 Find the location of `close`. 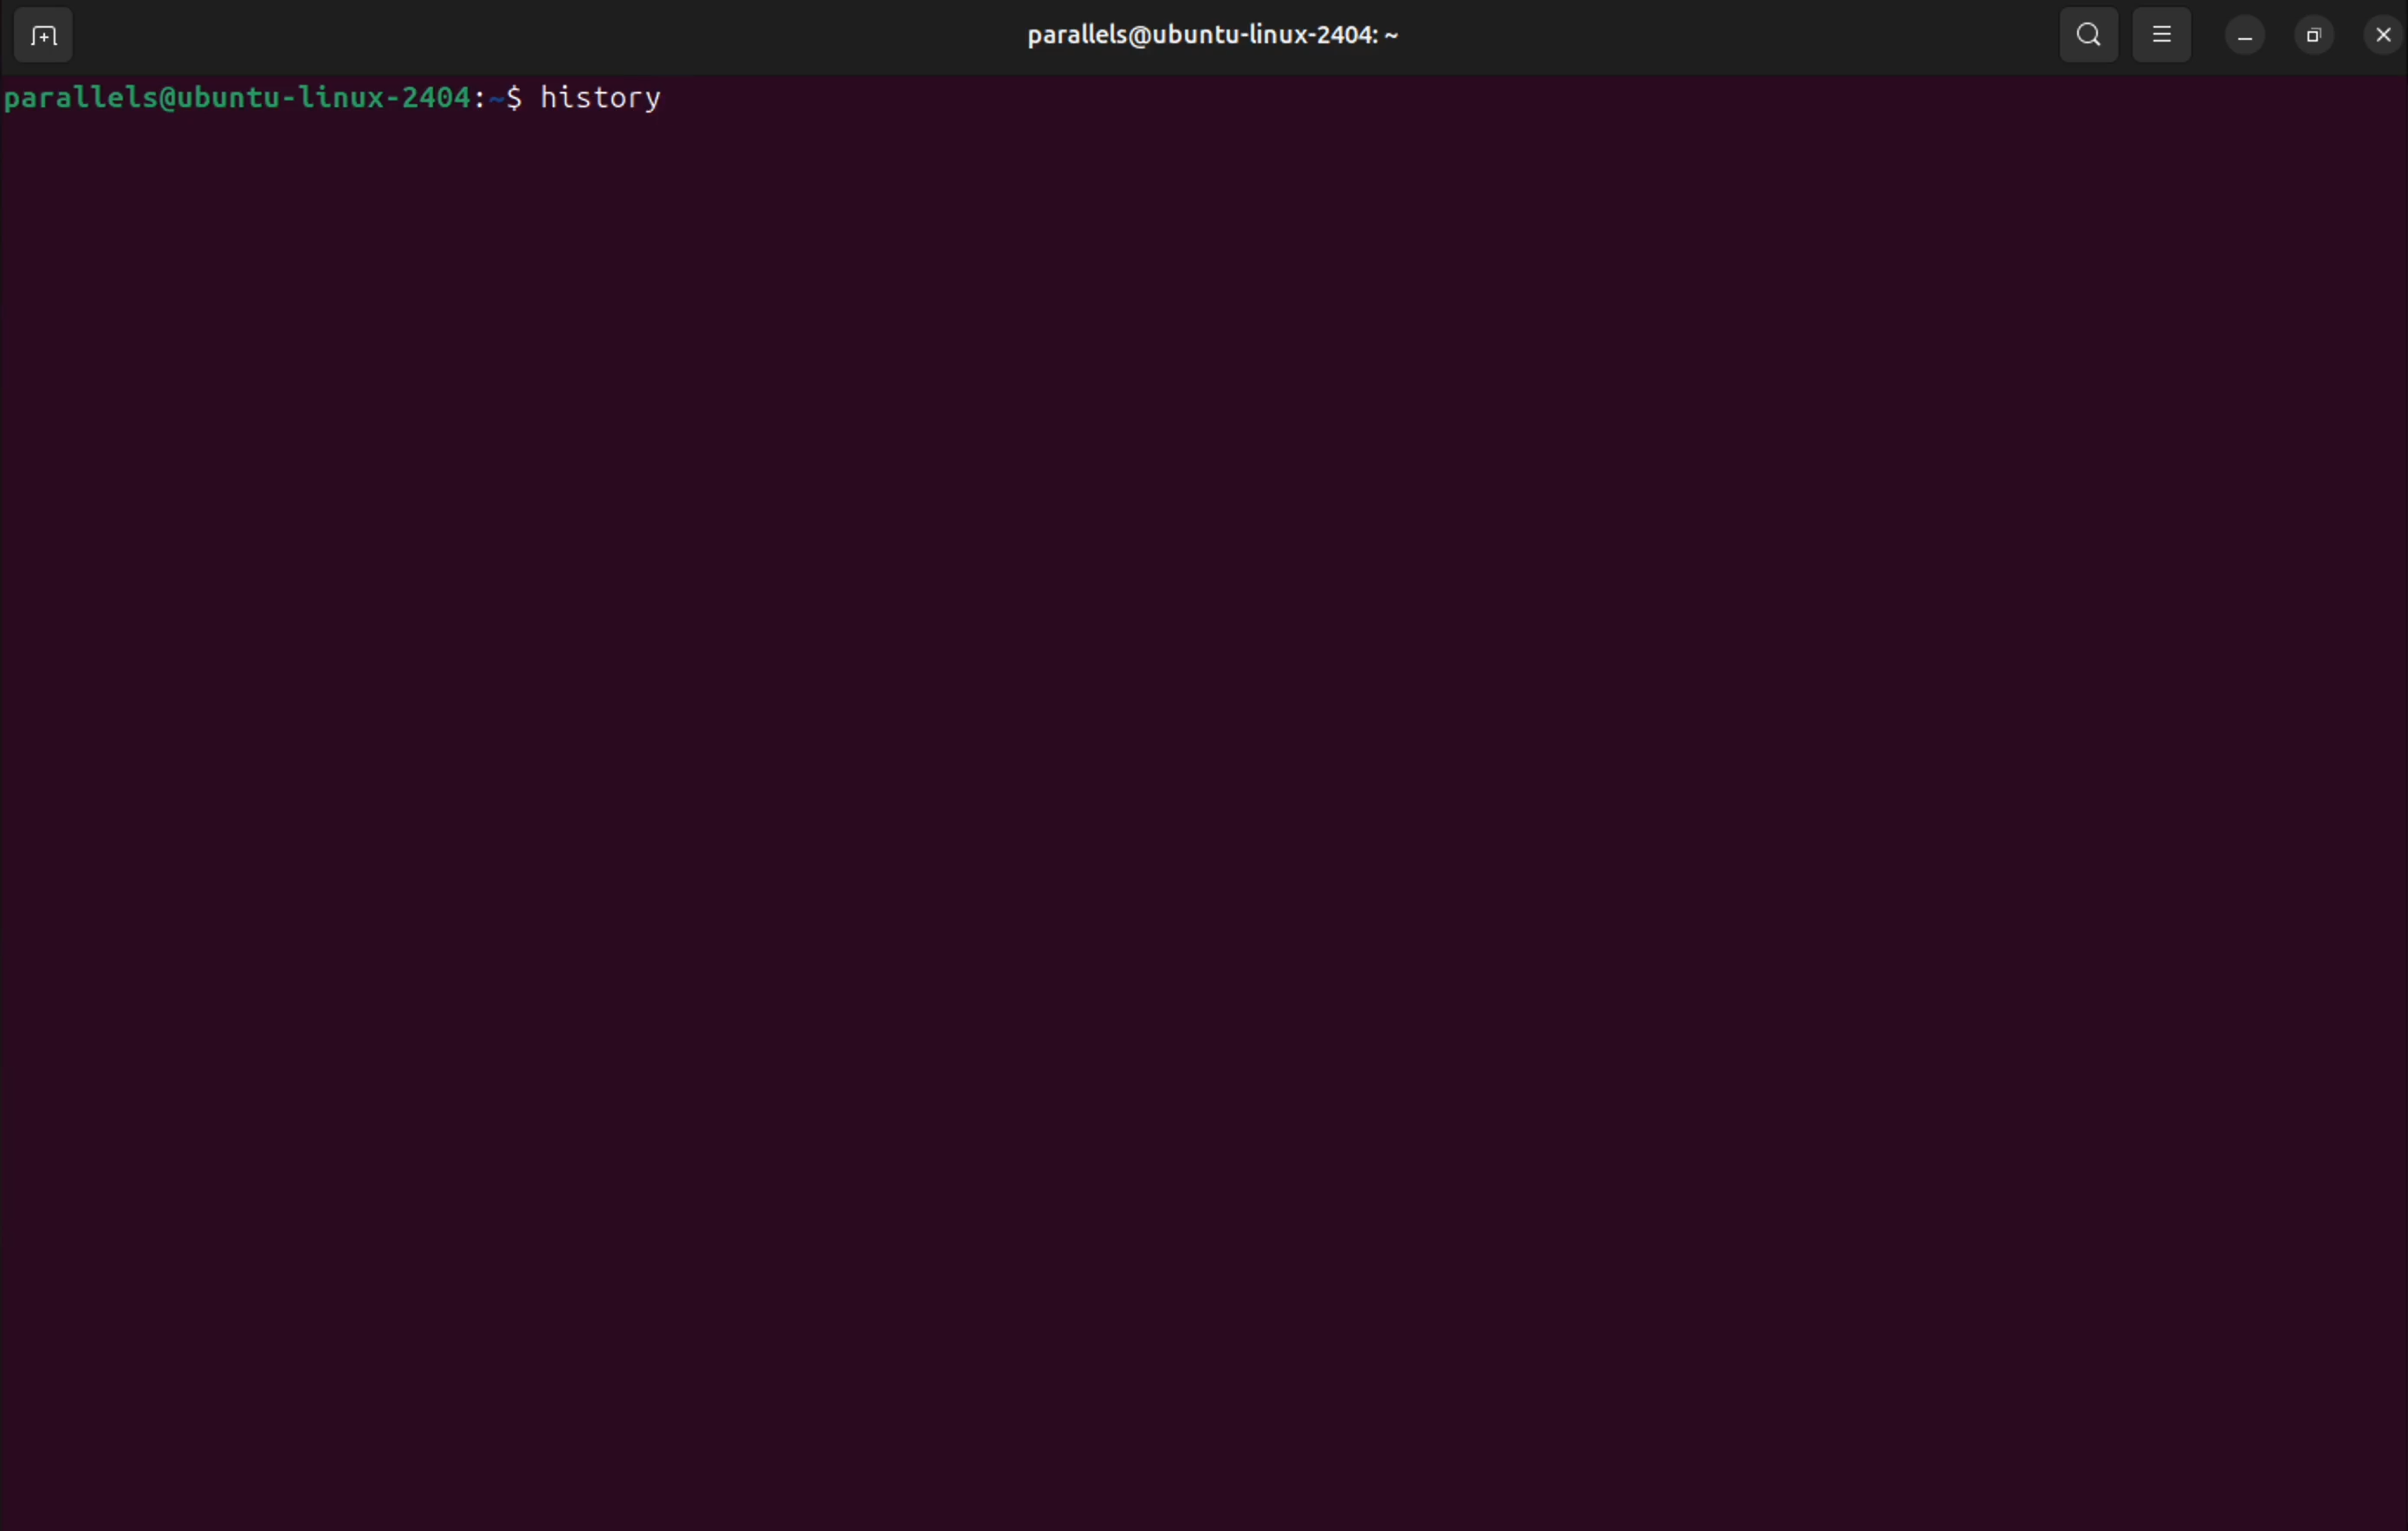

close is located at coordinates (2379, 30).